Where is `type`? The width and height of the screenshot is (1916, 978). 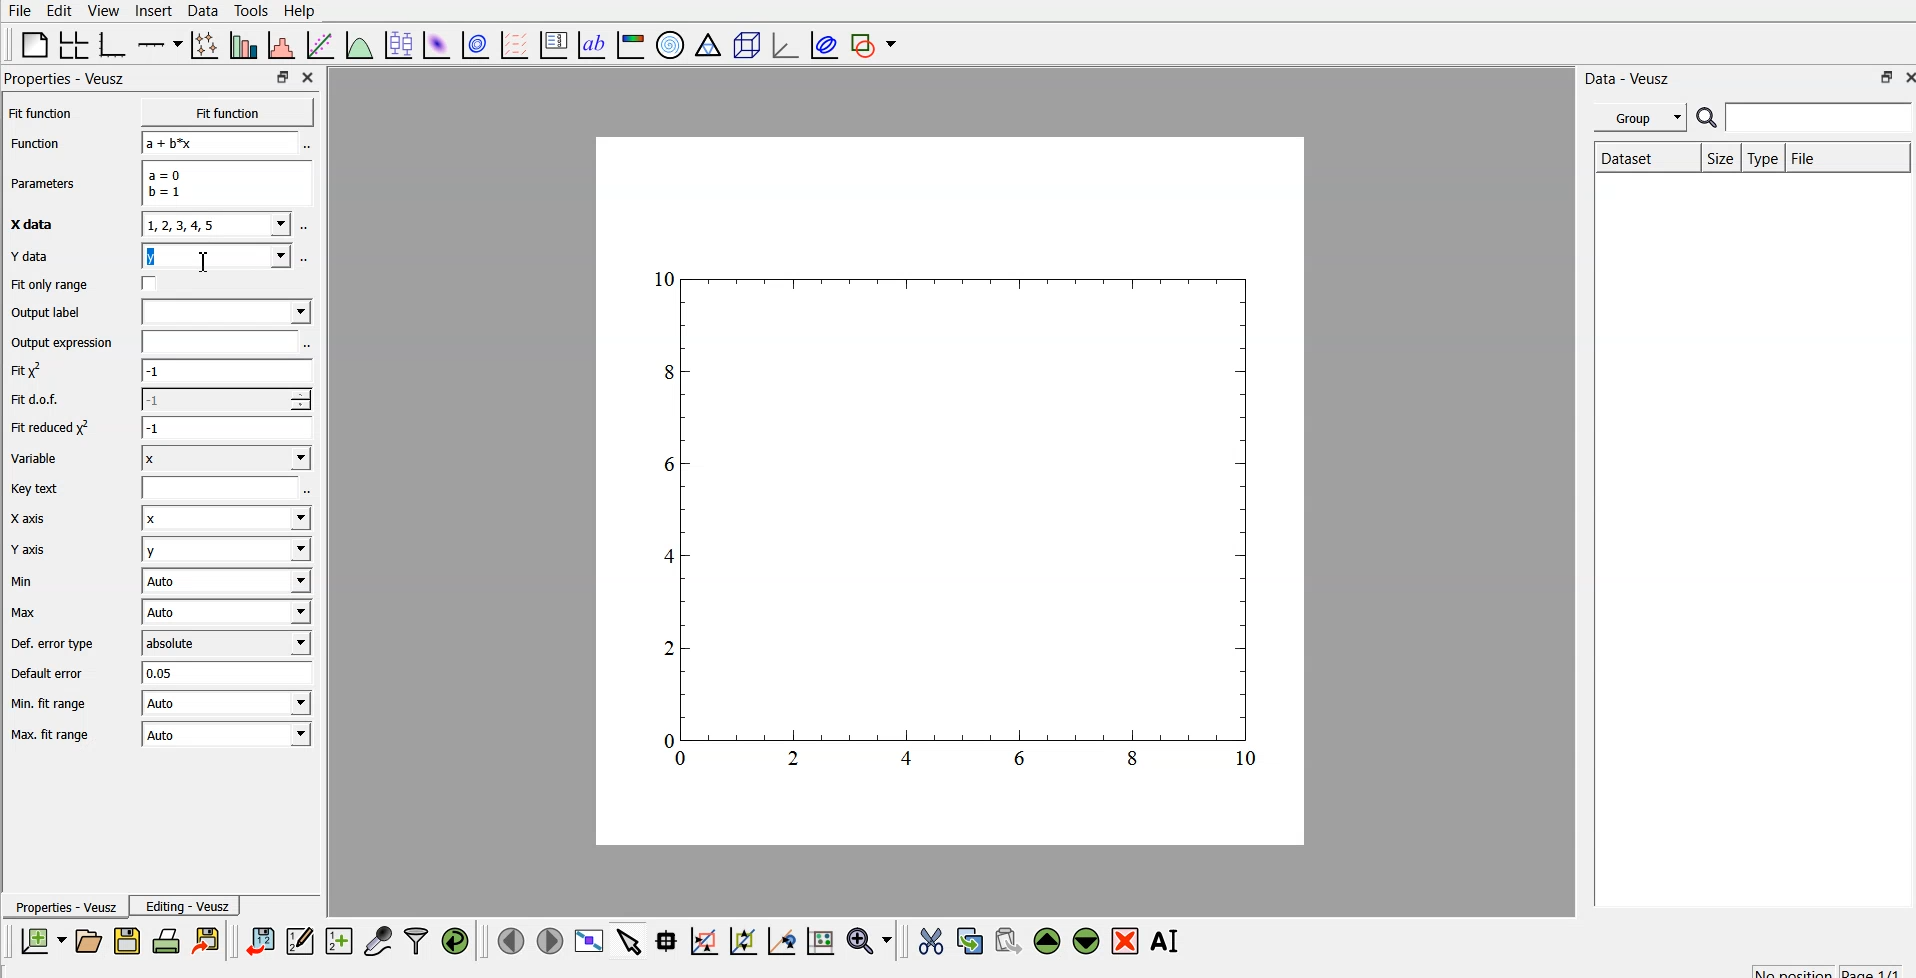 type is located at coordinates (1763, 158).